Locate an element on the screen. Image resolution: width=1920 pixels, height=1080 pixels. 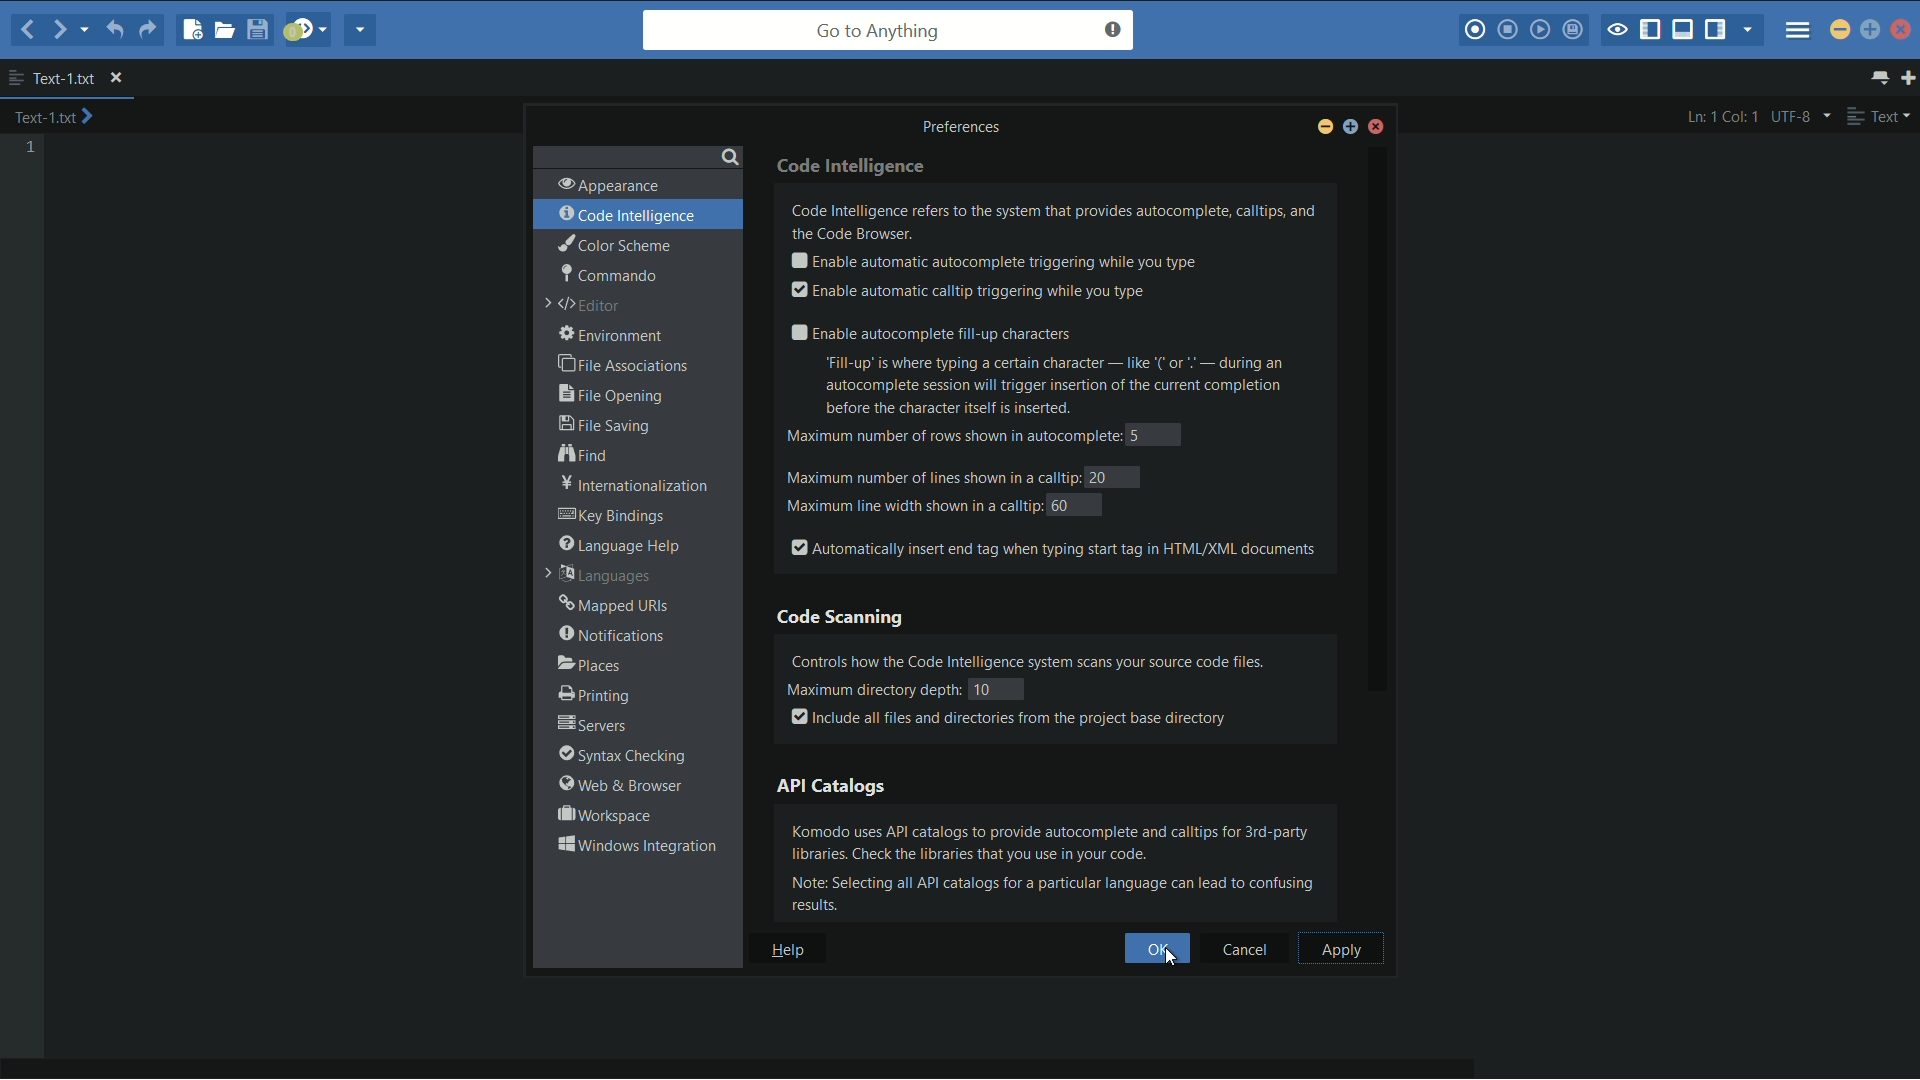
toggle focus mode is located at coordinates (1617, 31).